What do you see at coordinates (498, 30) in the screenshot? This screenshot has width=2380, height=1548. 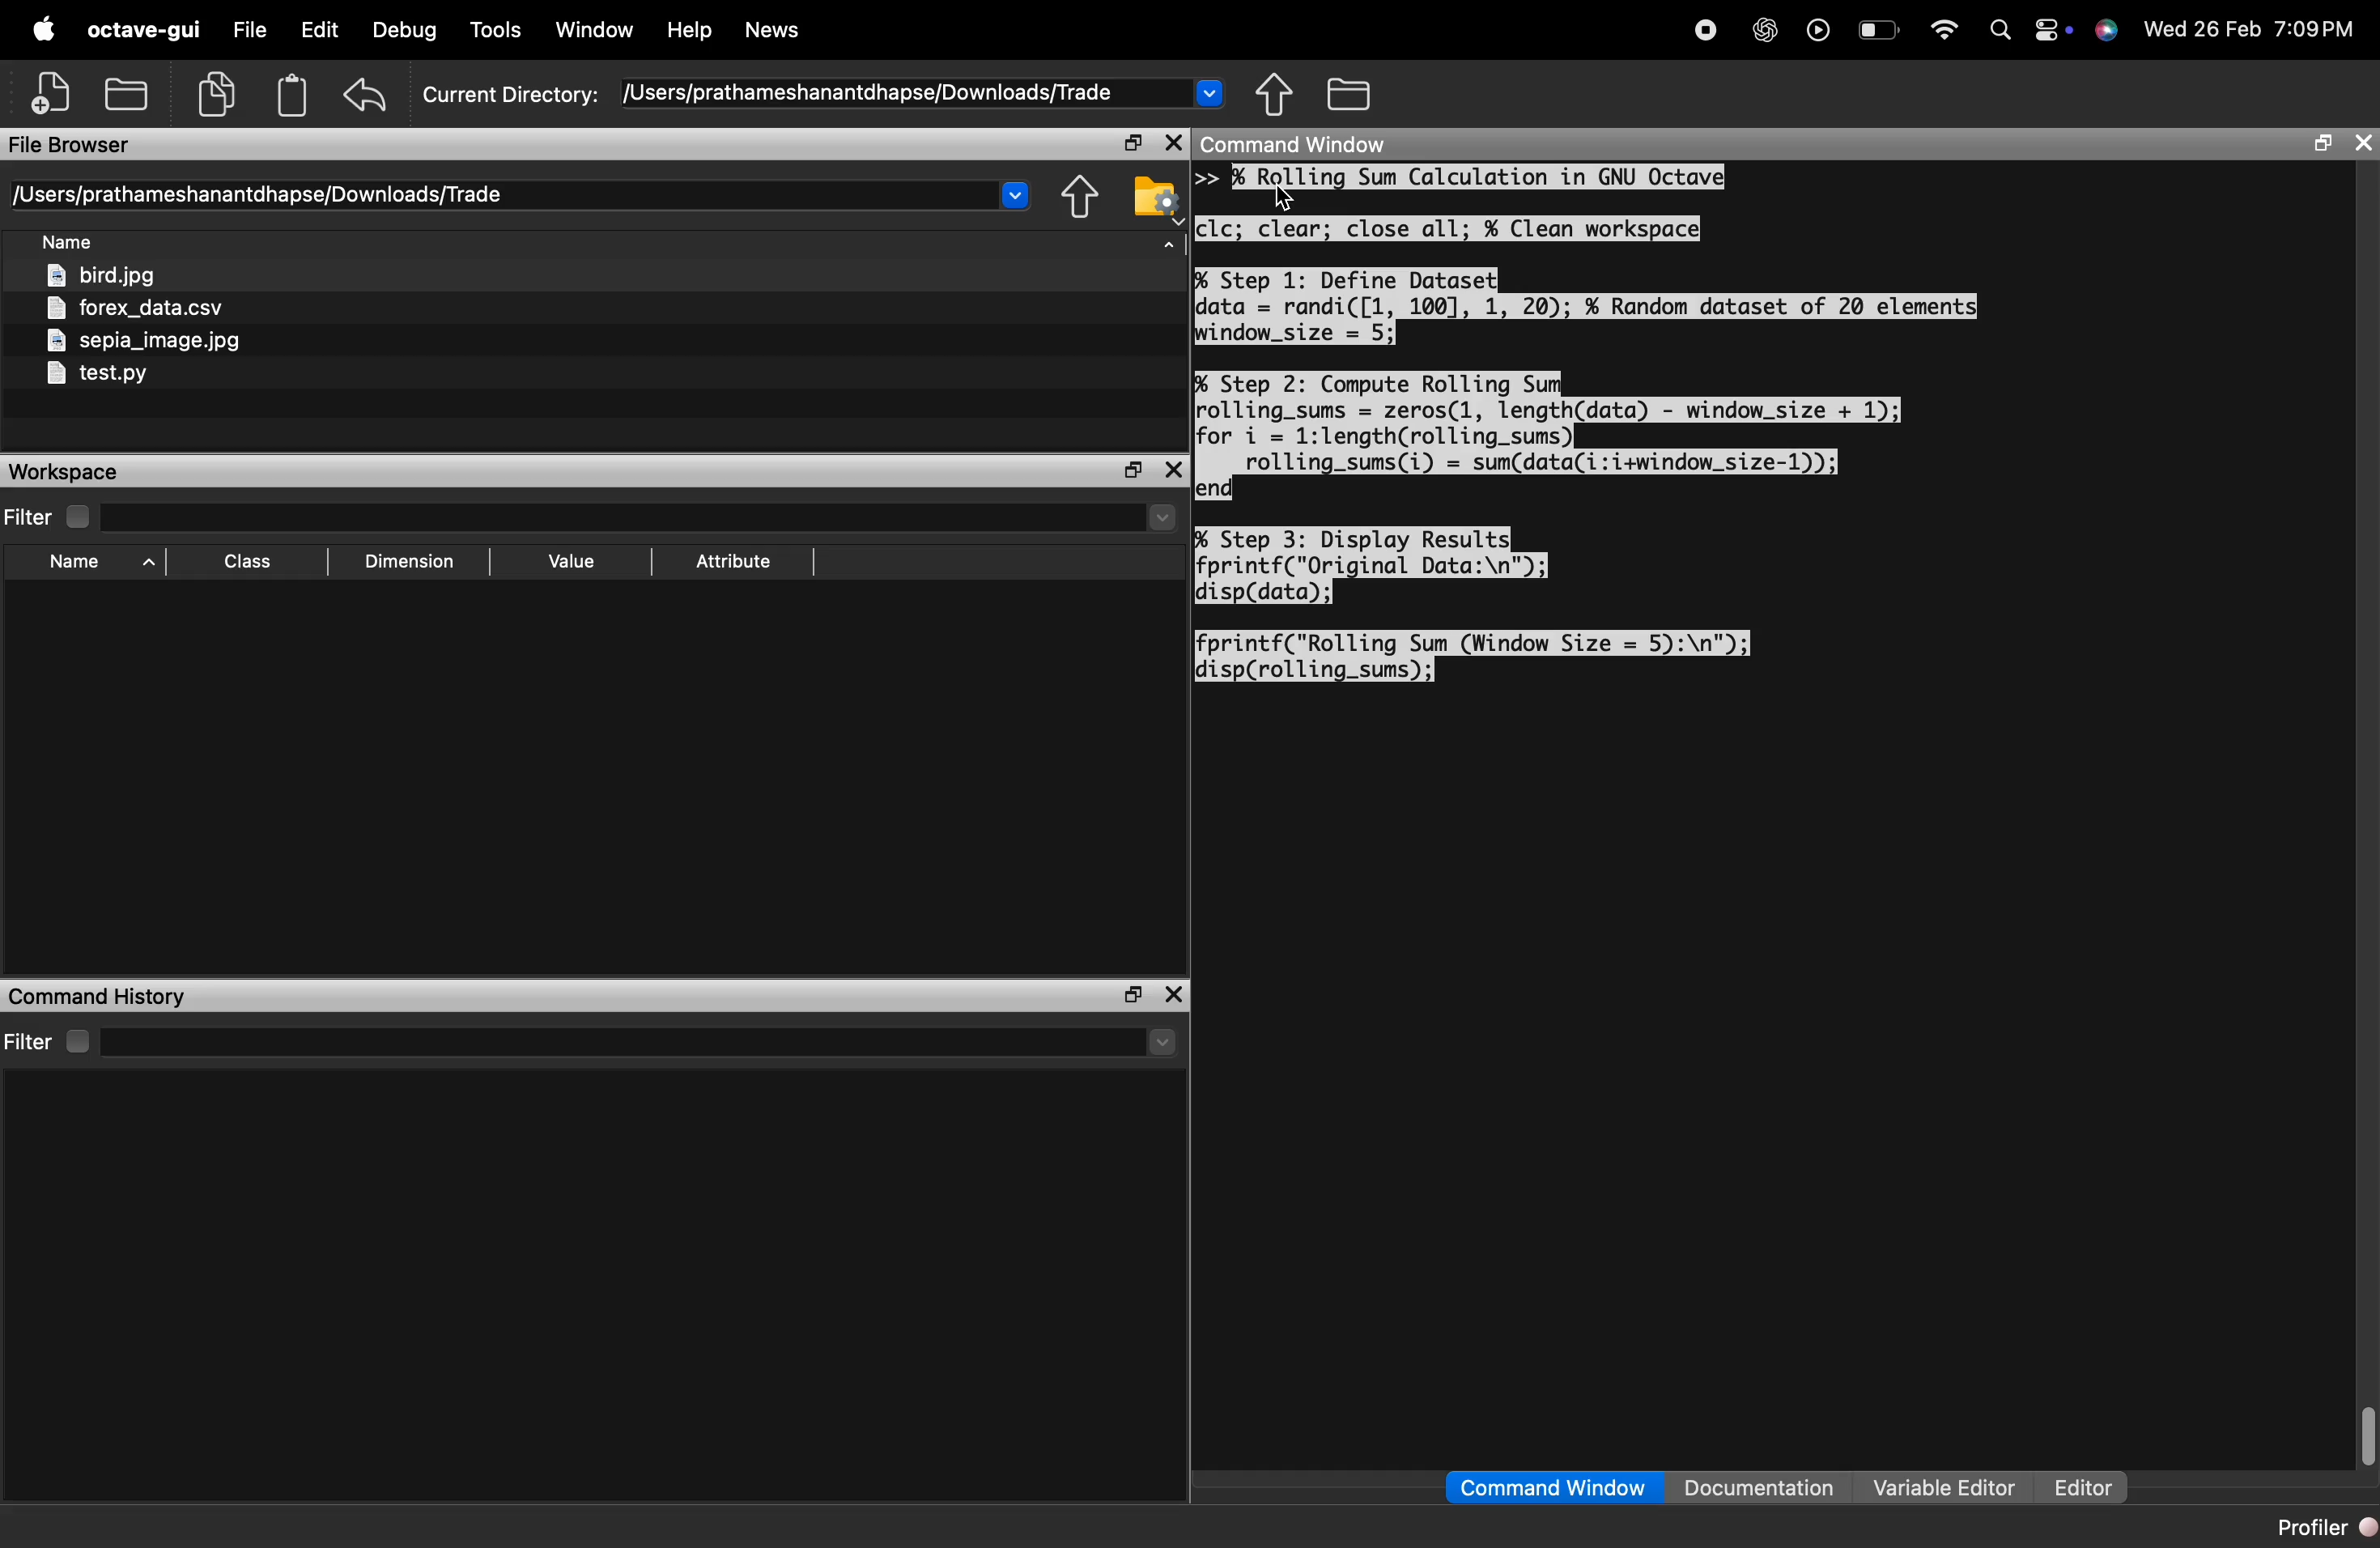 I see `tools` at bounding box center [498, 30].